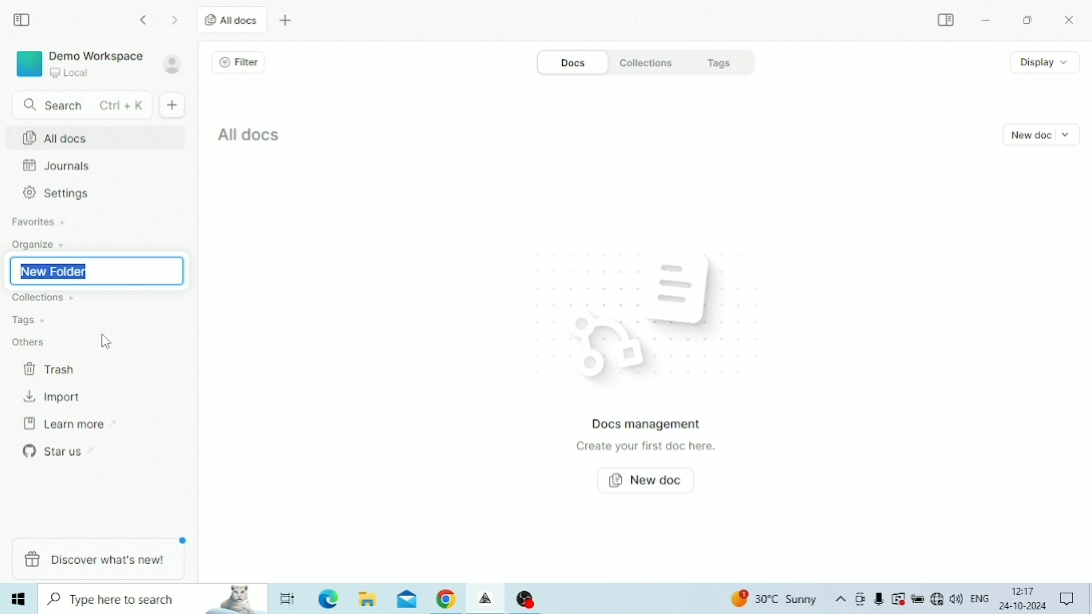  I want to click on Notifications, so click(1067, 598).